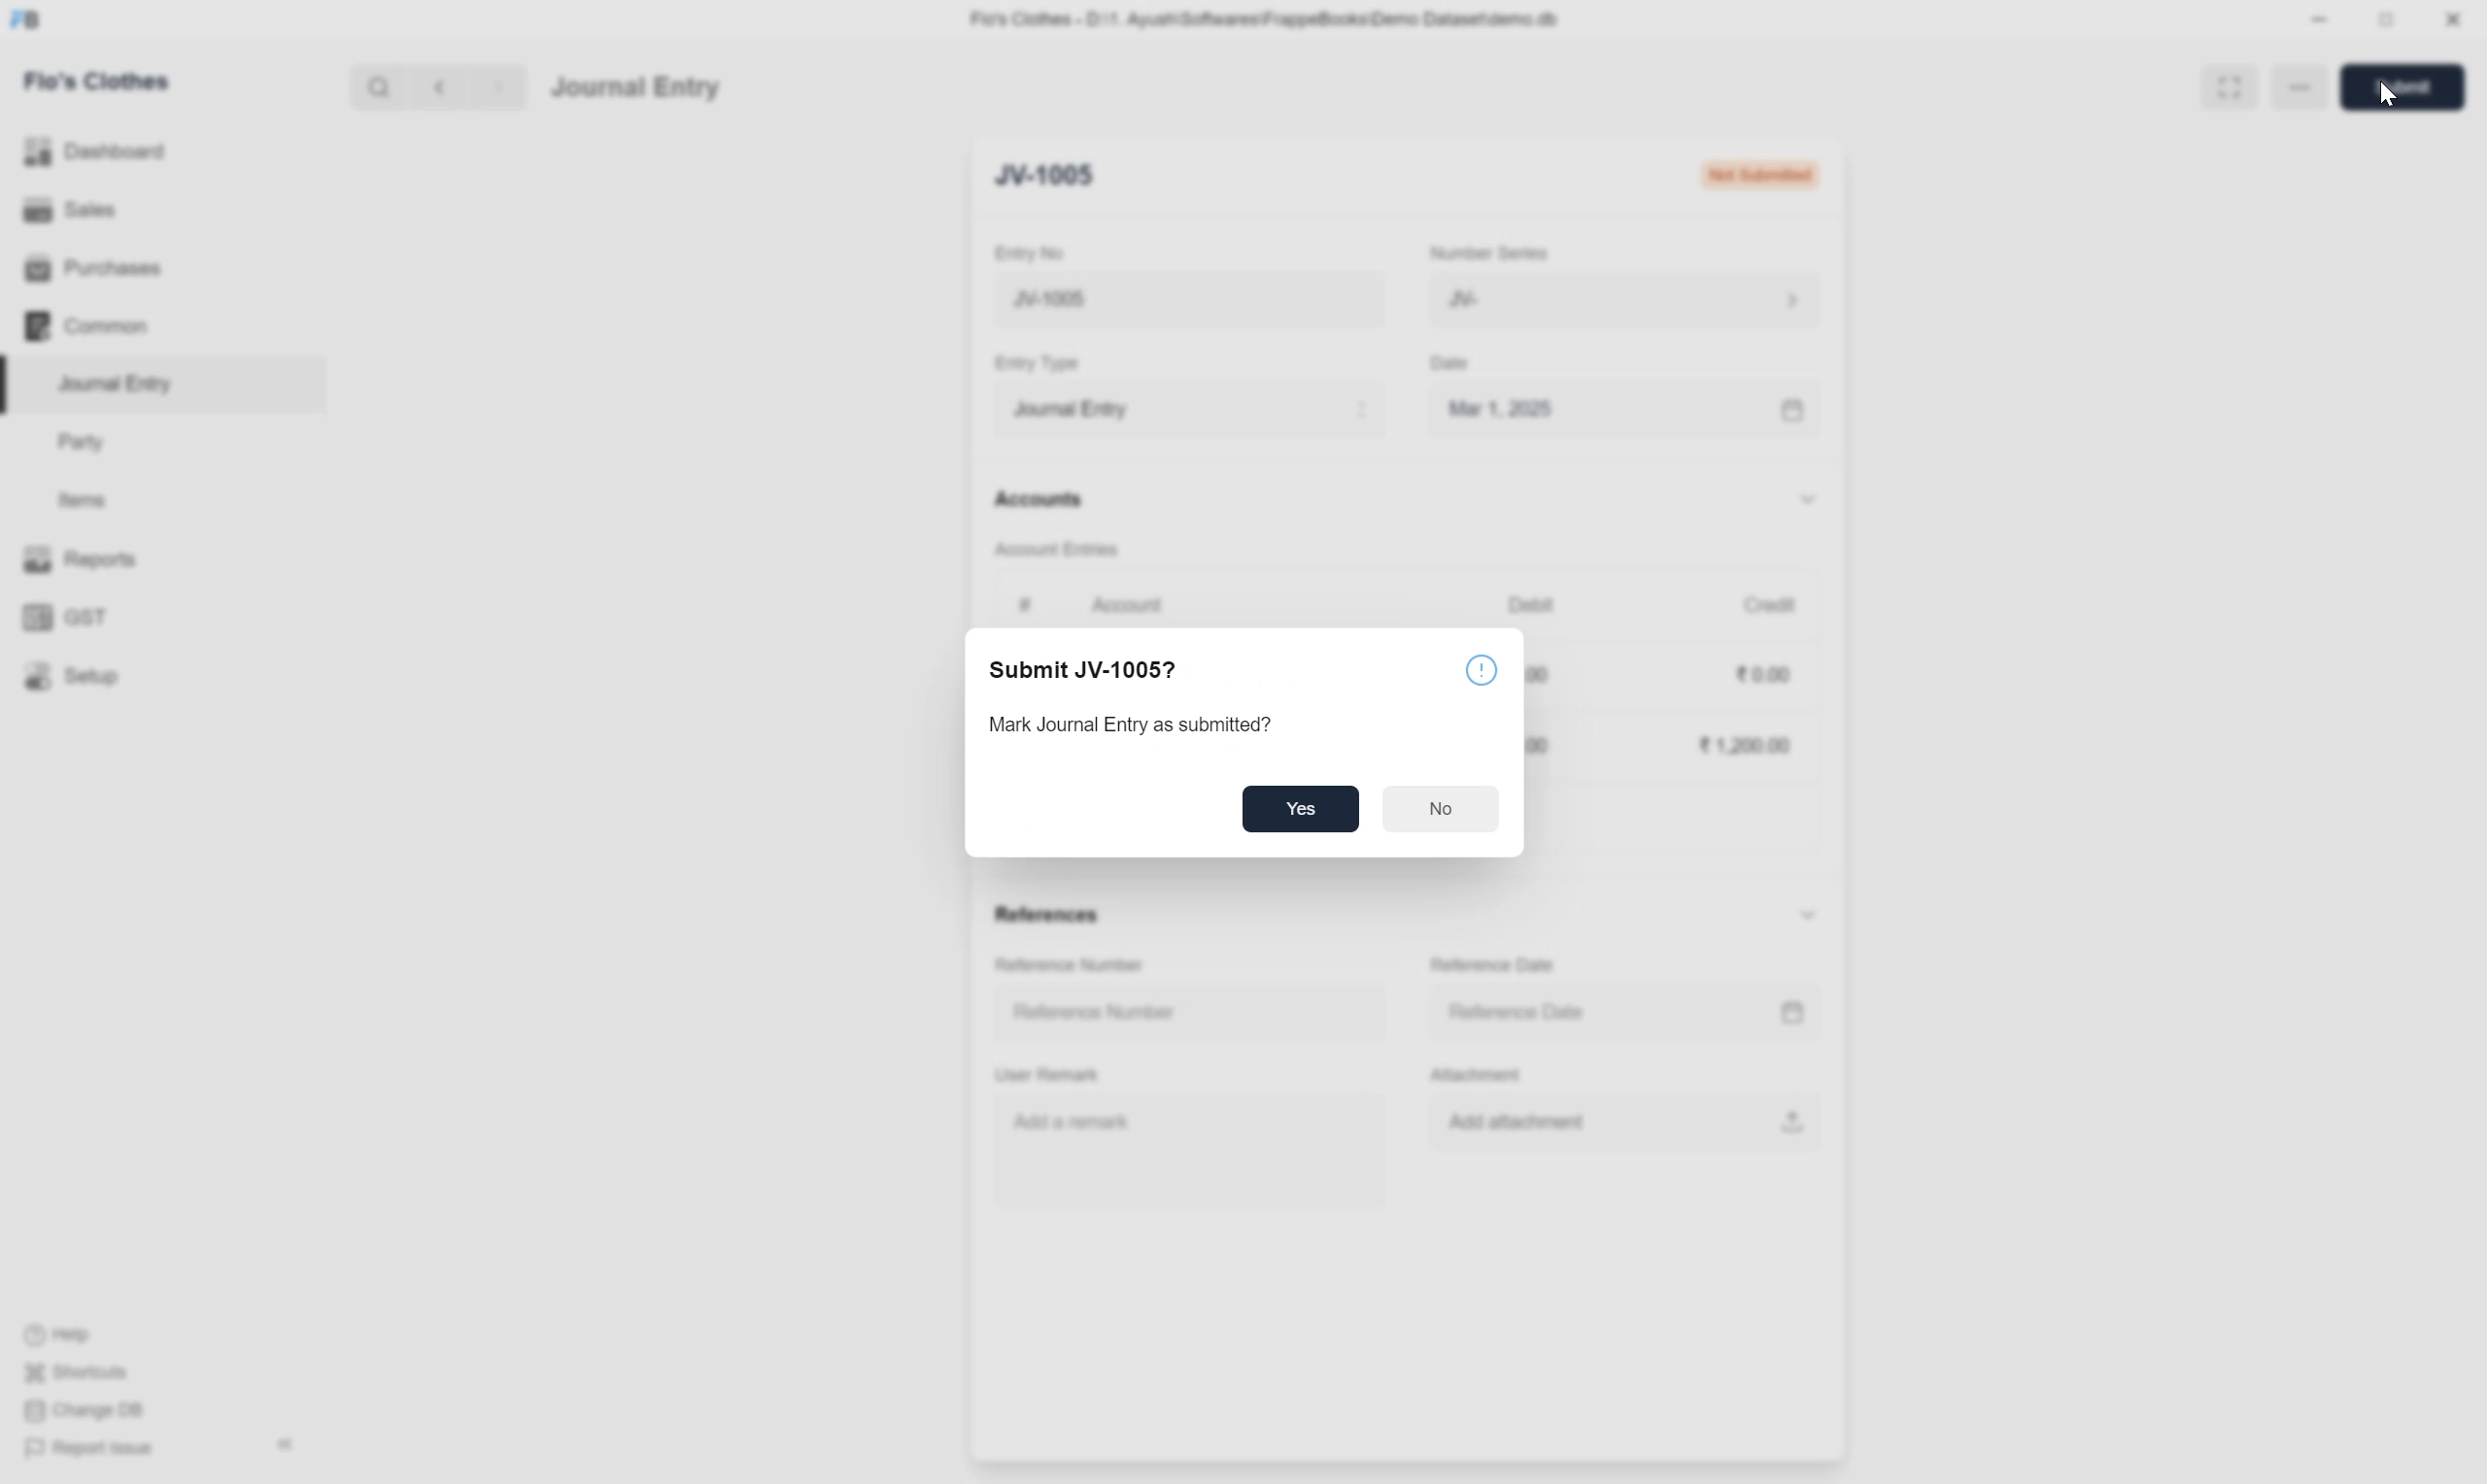 The height and width of the screenshot is (1484, 2487). Describe the element at coordinates (285, 1445) in the screenshot. I see `<<` at that location.